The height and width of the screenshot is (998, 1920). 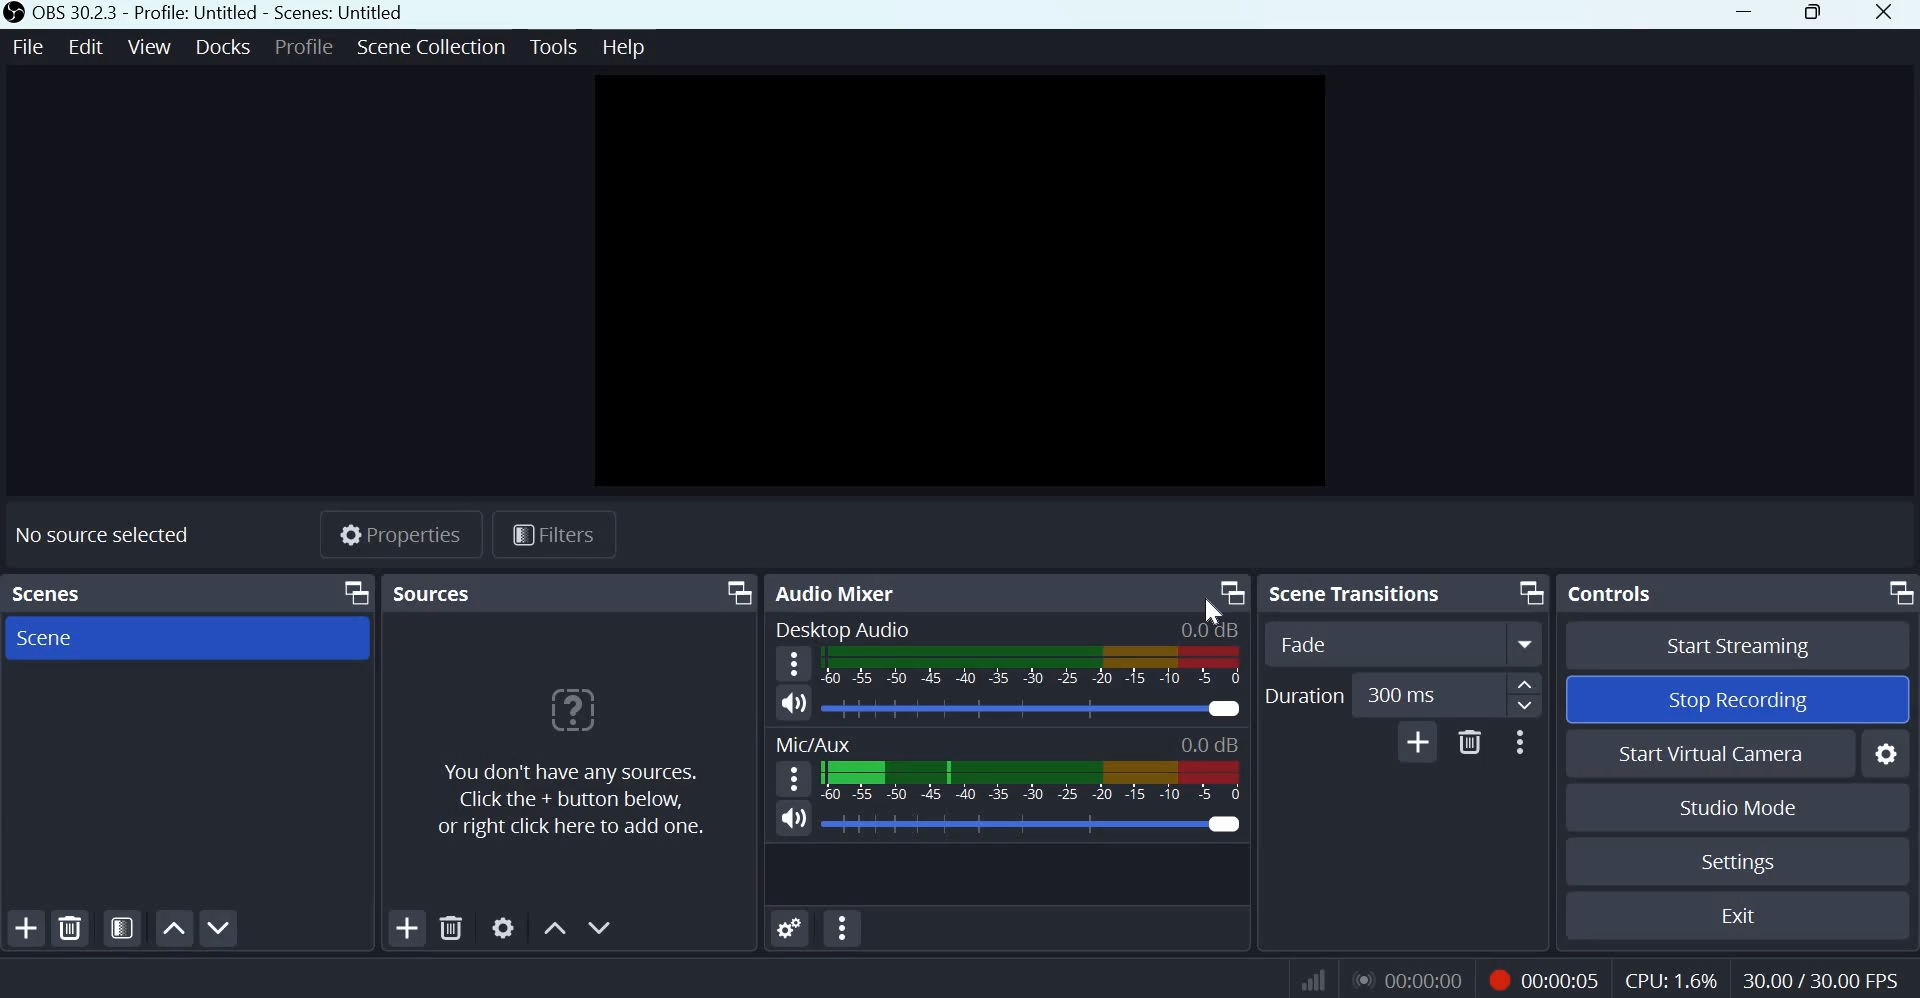 I want to click on Fade, so click(x=1409, y=644).